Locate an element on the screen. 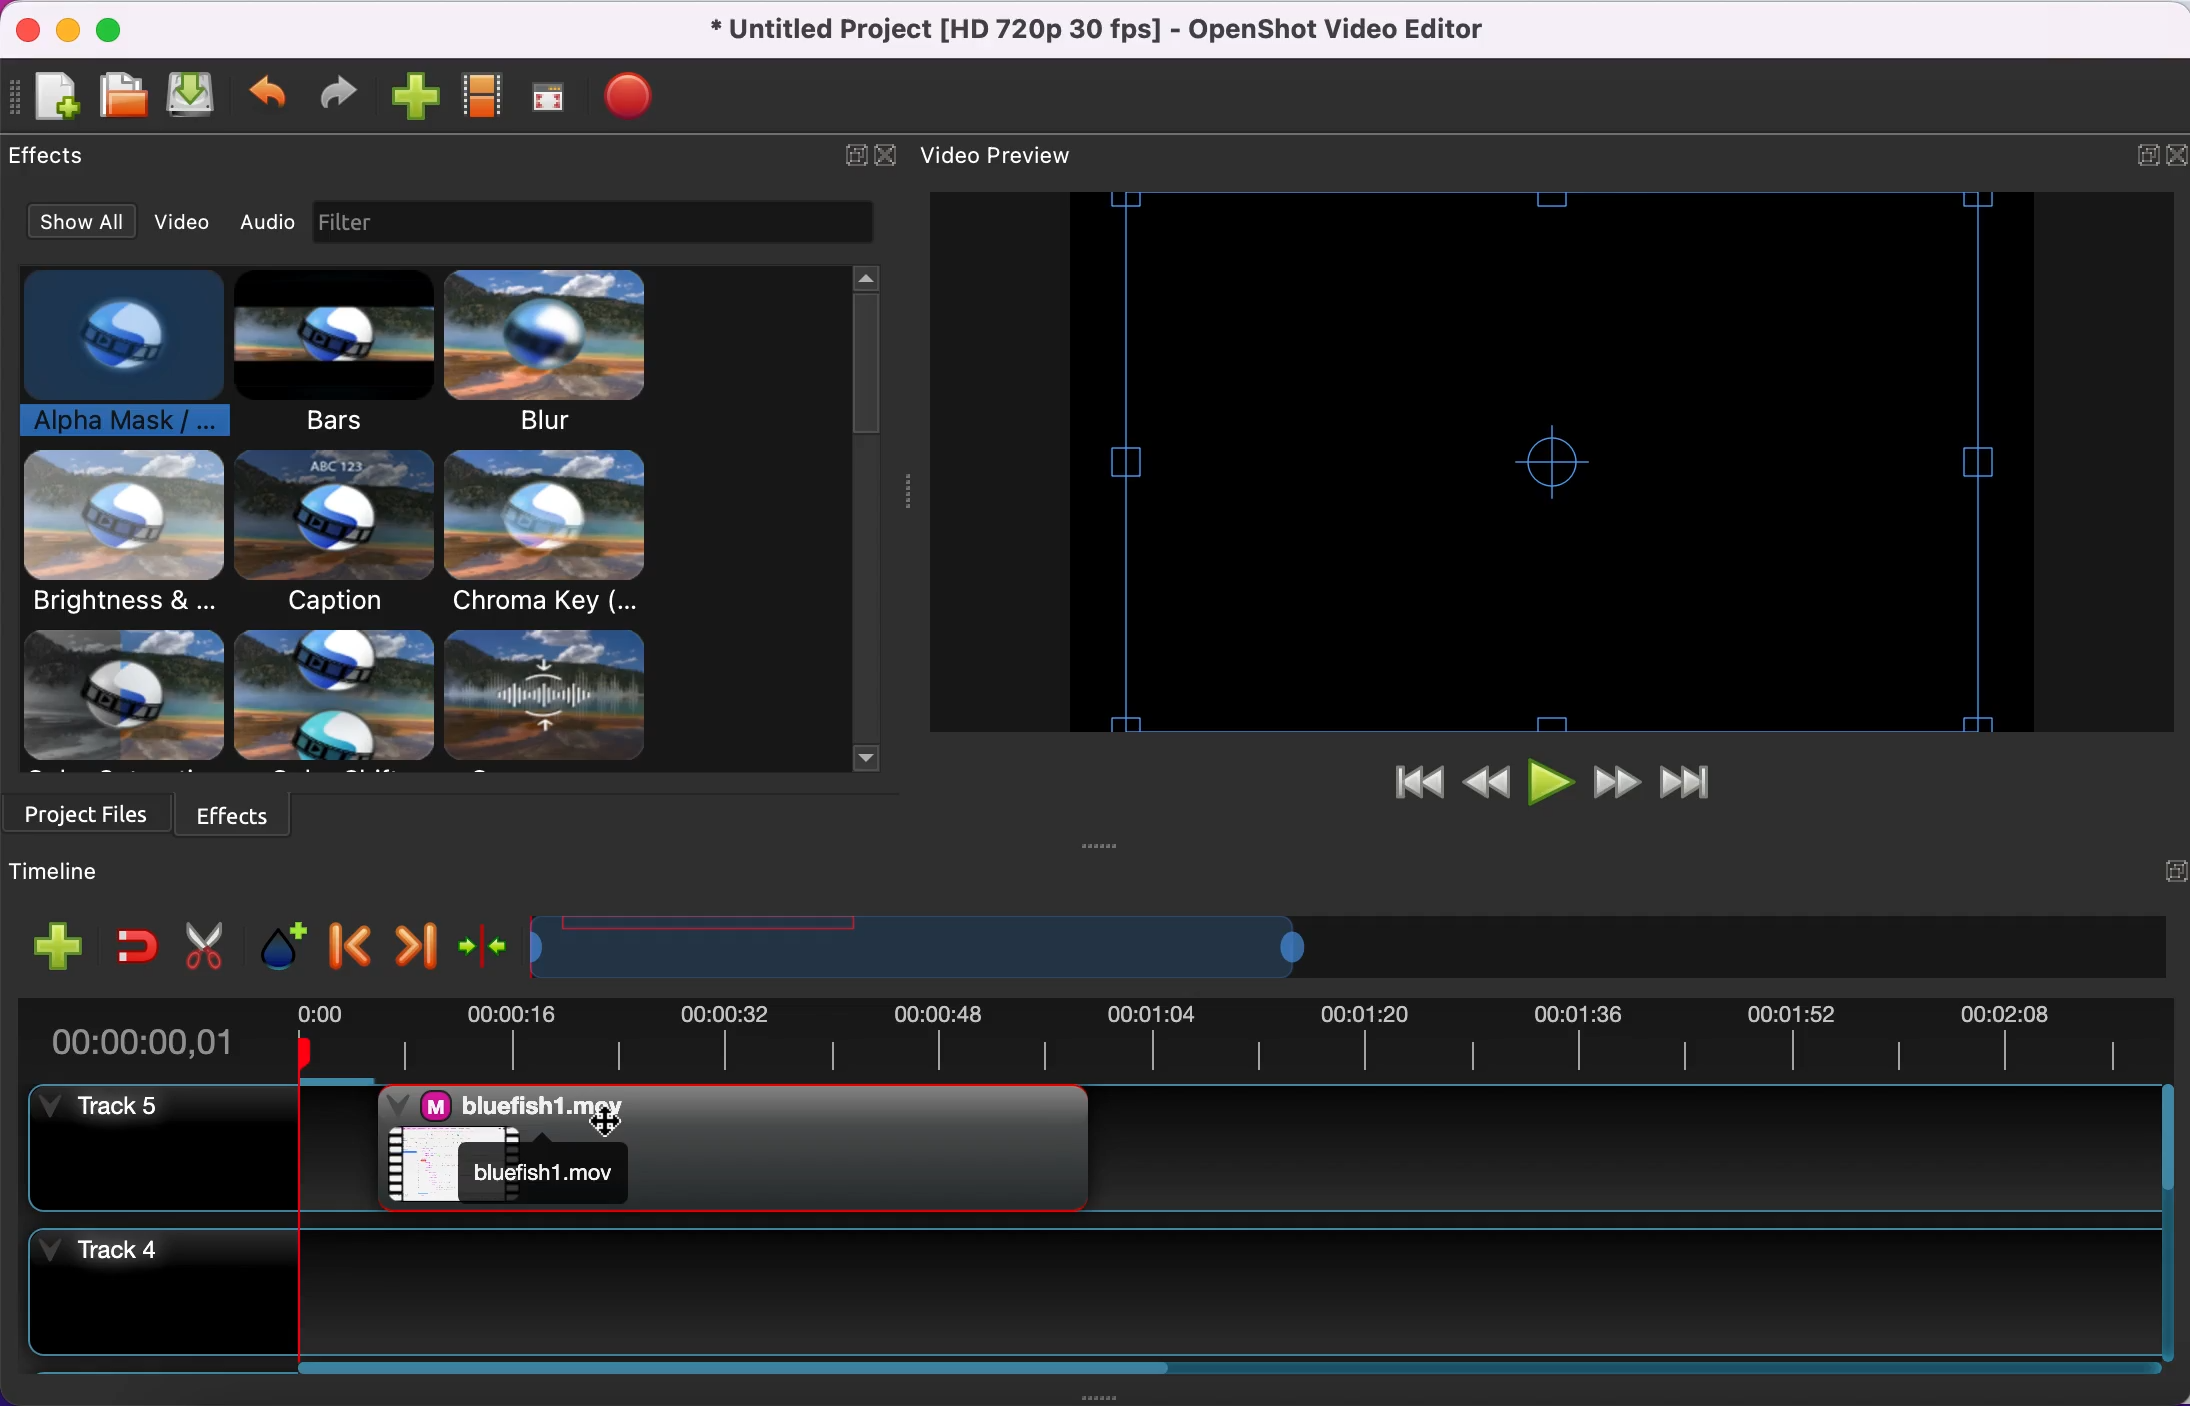 The width and height of the screenshot is (2190, 1406). show all  is located at coordinates (82, 219).